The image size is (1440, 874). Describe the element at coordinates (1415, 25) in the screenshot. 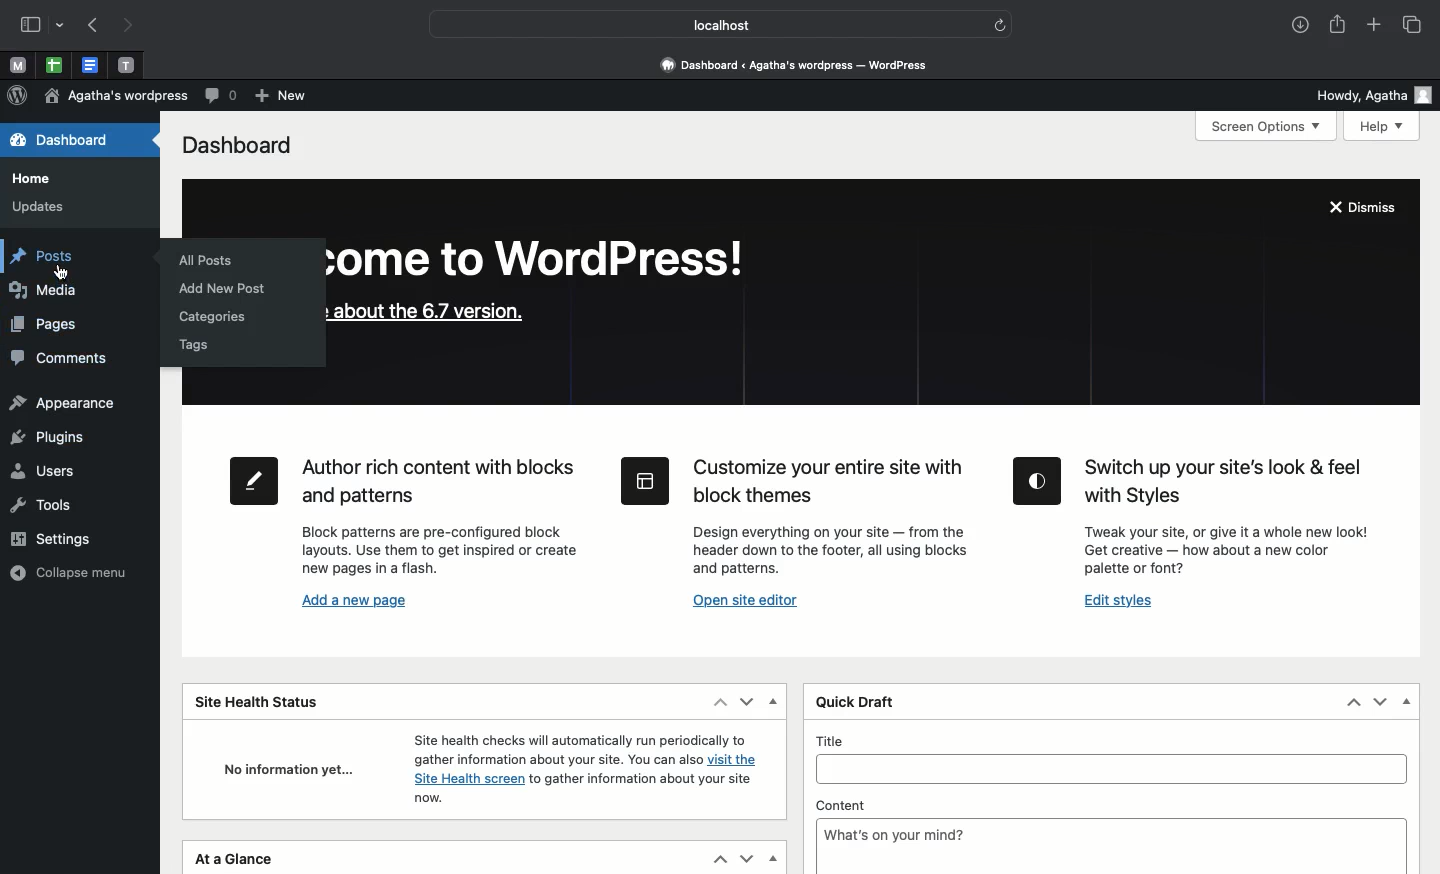

I see `Tabs` at that location.